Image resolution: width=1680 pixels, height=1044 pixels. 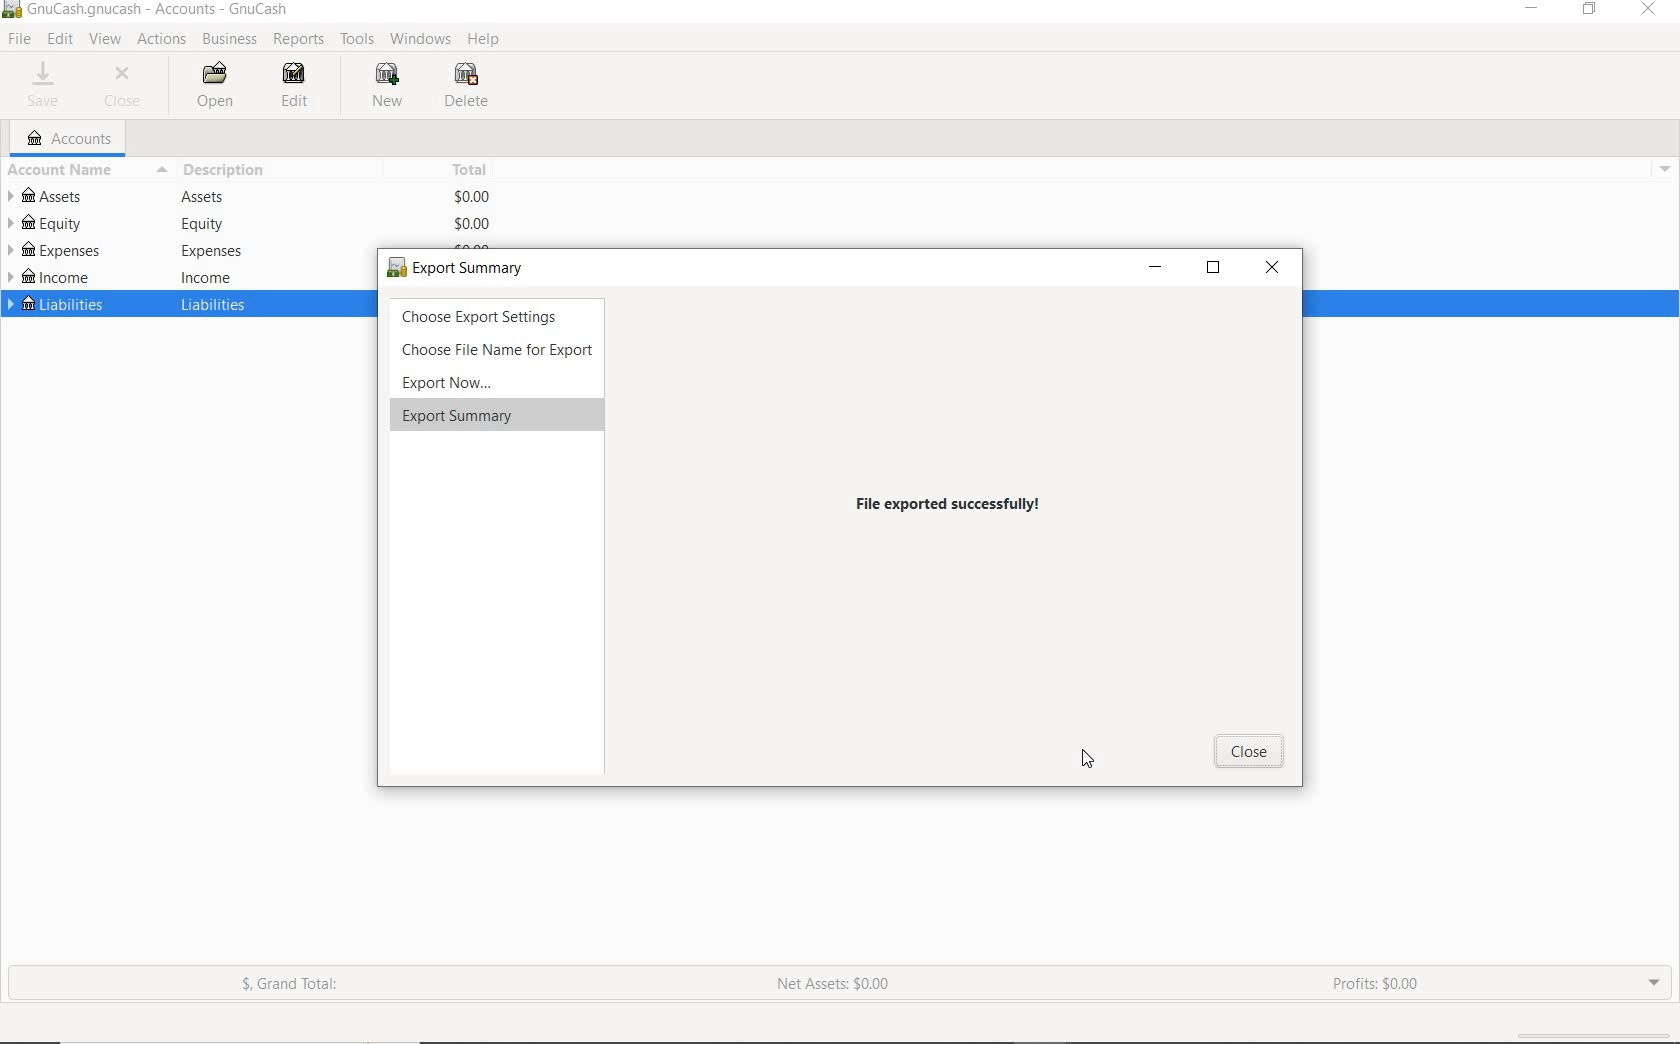 What do you see at coordinates (152, 11) in the screenshot?
I see `SYSTEM NAME` at bounding box center [152, 11].